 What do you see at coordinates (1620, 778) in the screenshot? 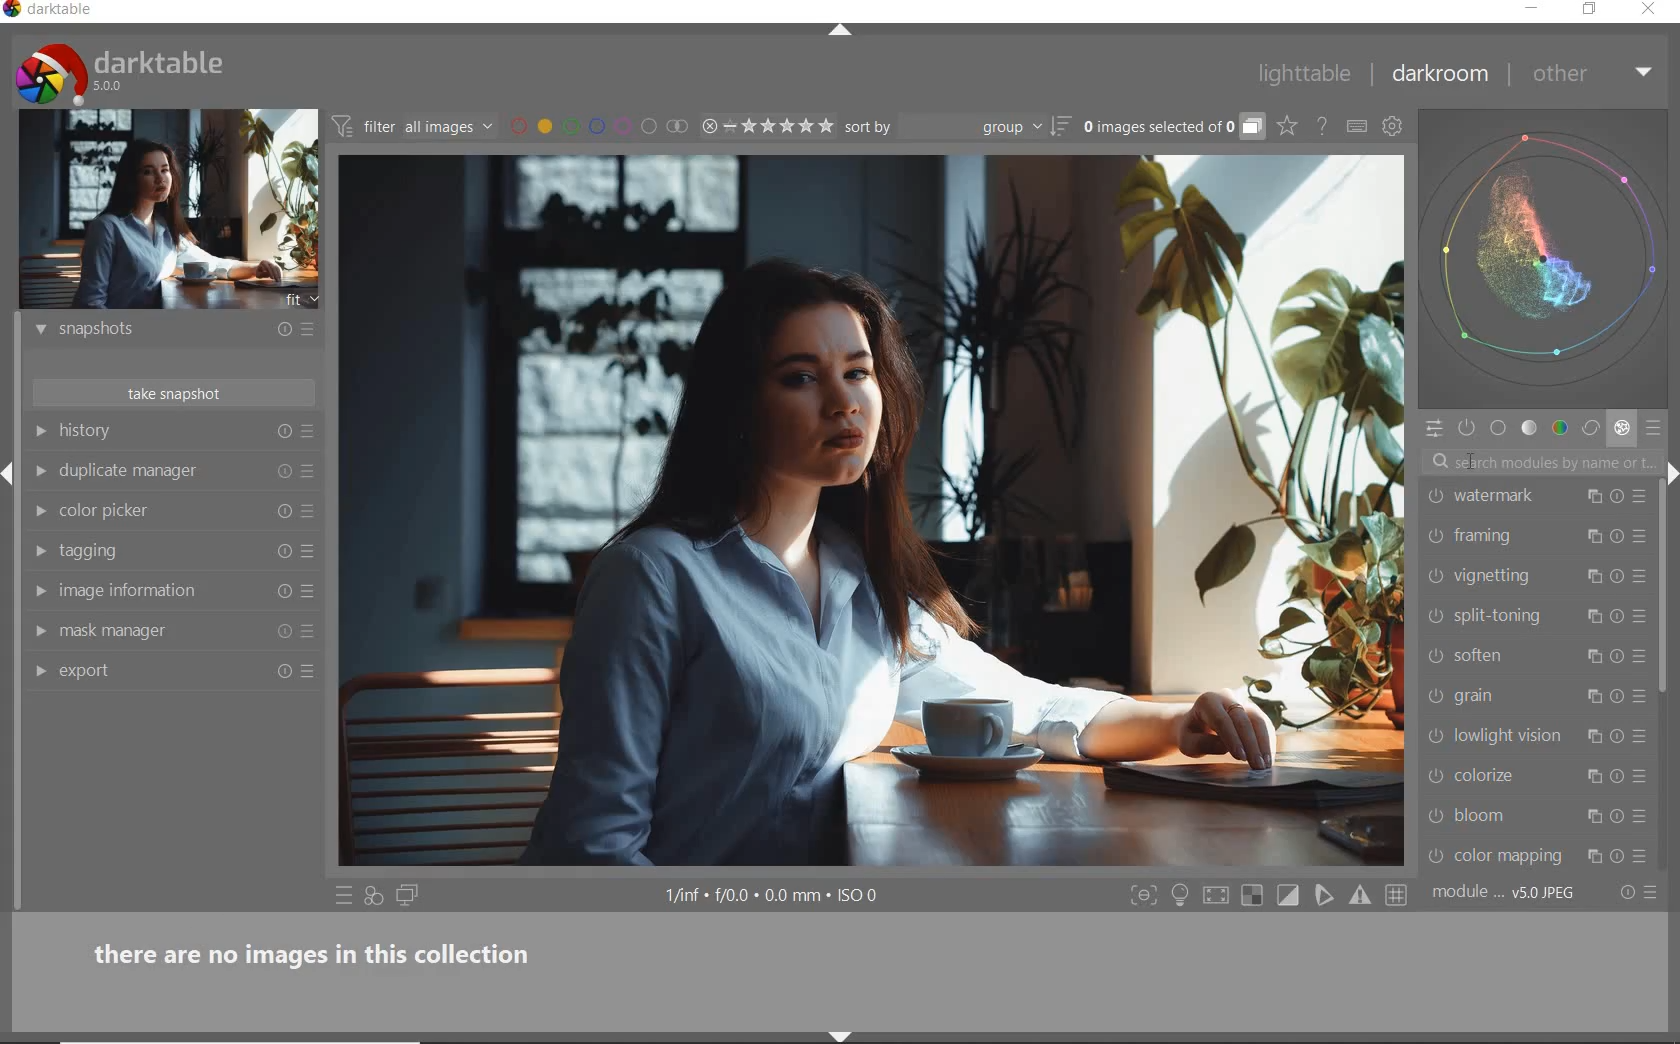
I see `reset` at bounding box center [1620, 778].